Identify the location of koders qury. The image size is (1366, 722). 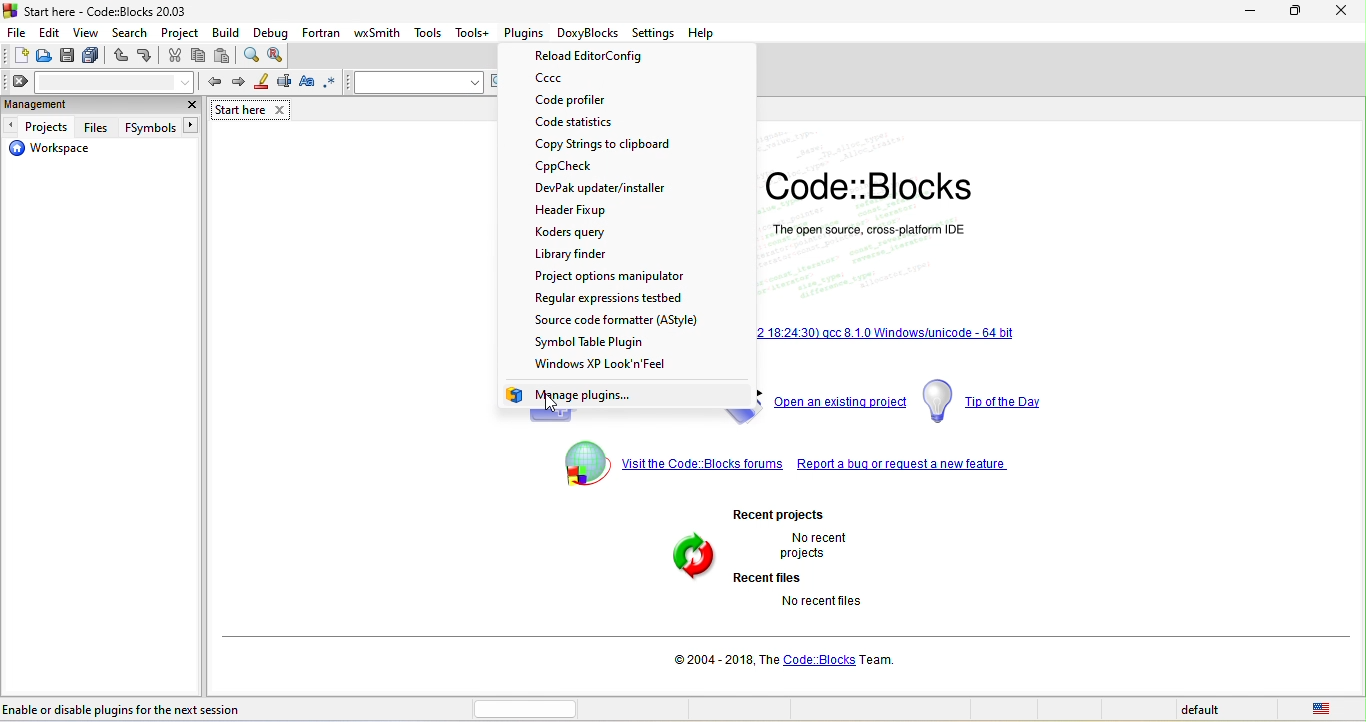
(596, 232).